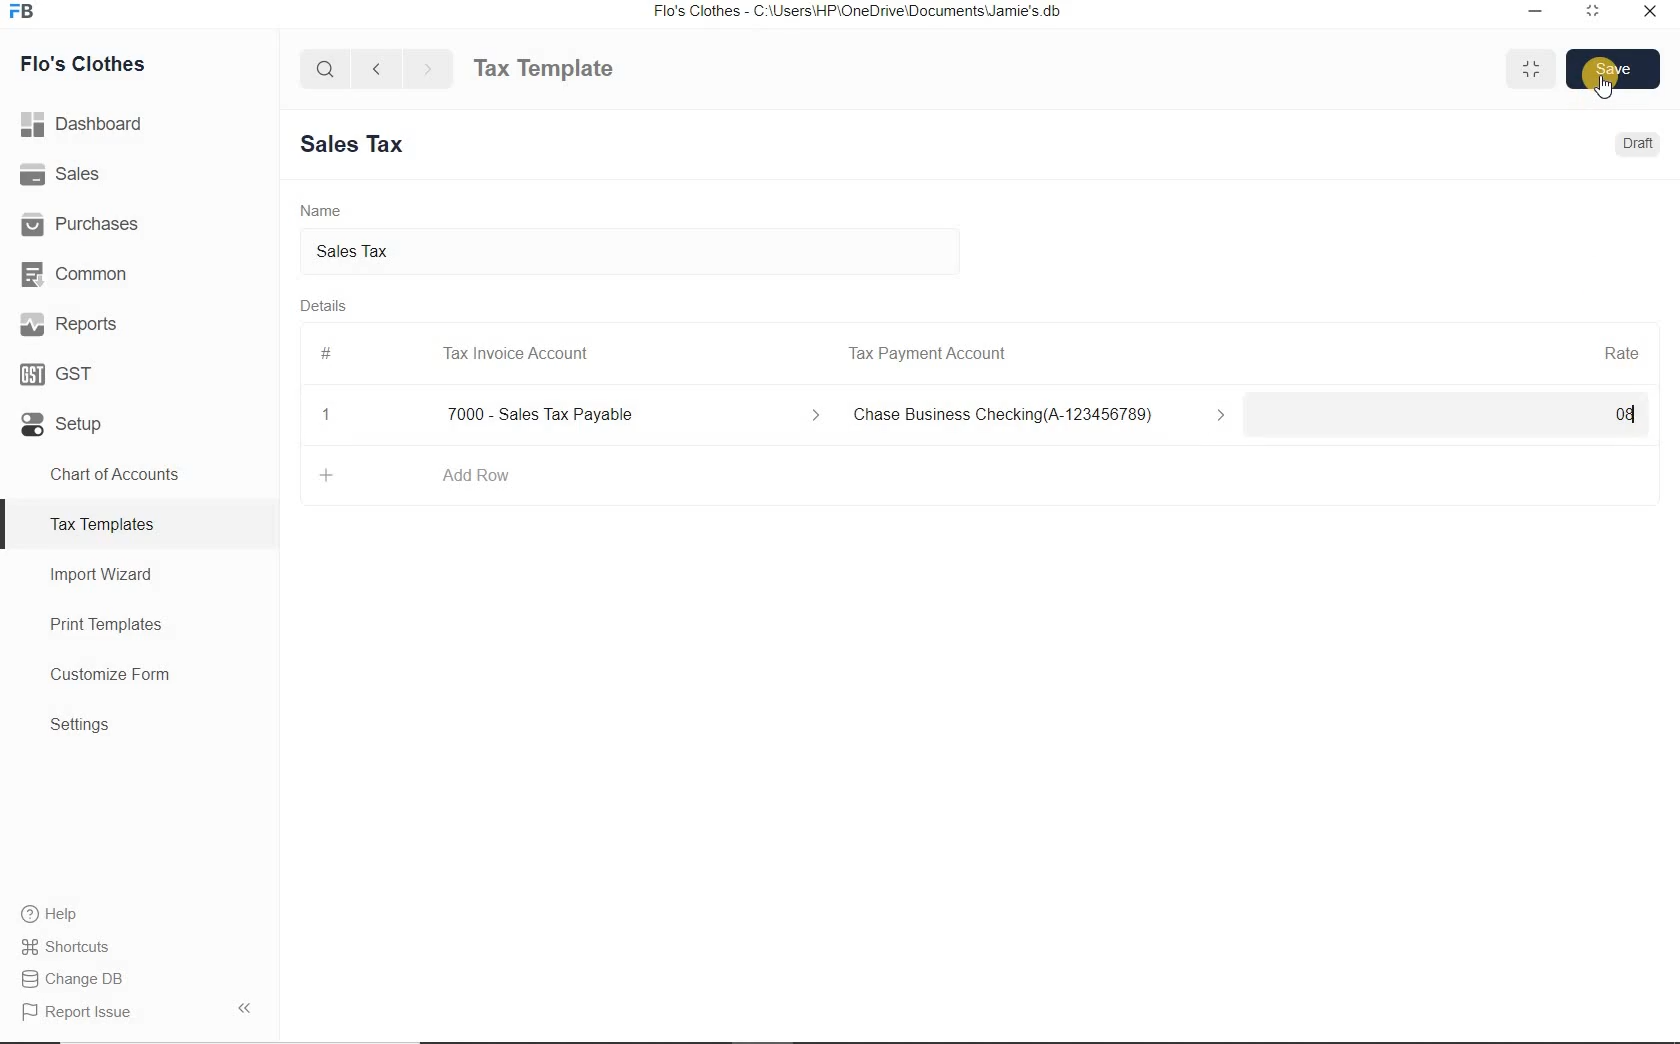 This screenshot has width=1680, height=1044. Describe the element at coordinates (139, 1011) in the screenshot. I see `Report Issue` at that location.